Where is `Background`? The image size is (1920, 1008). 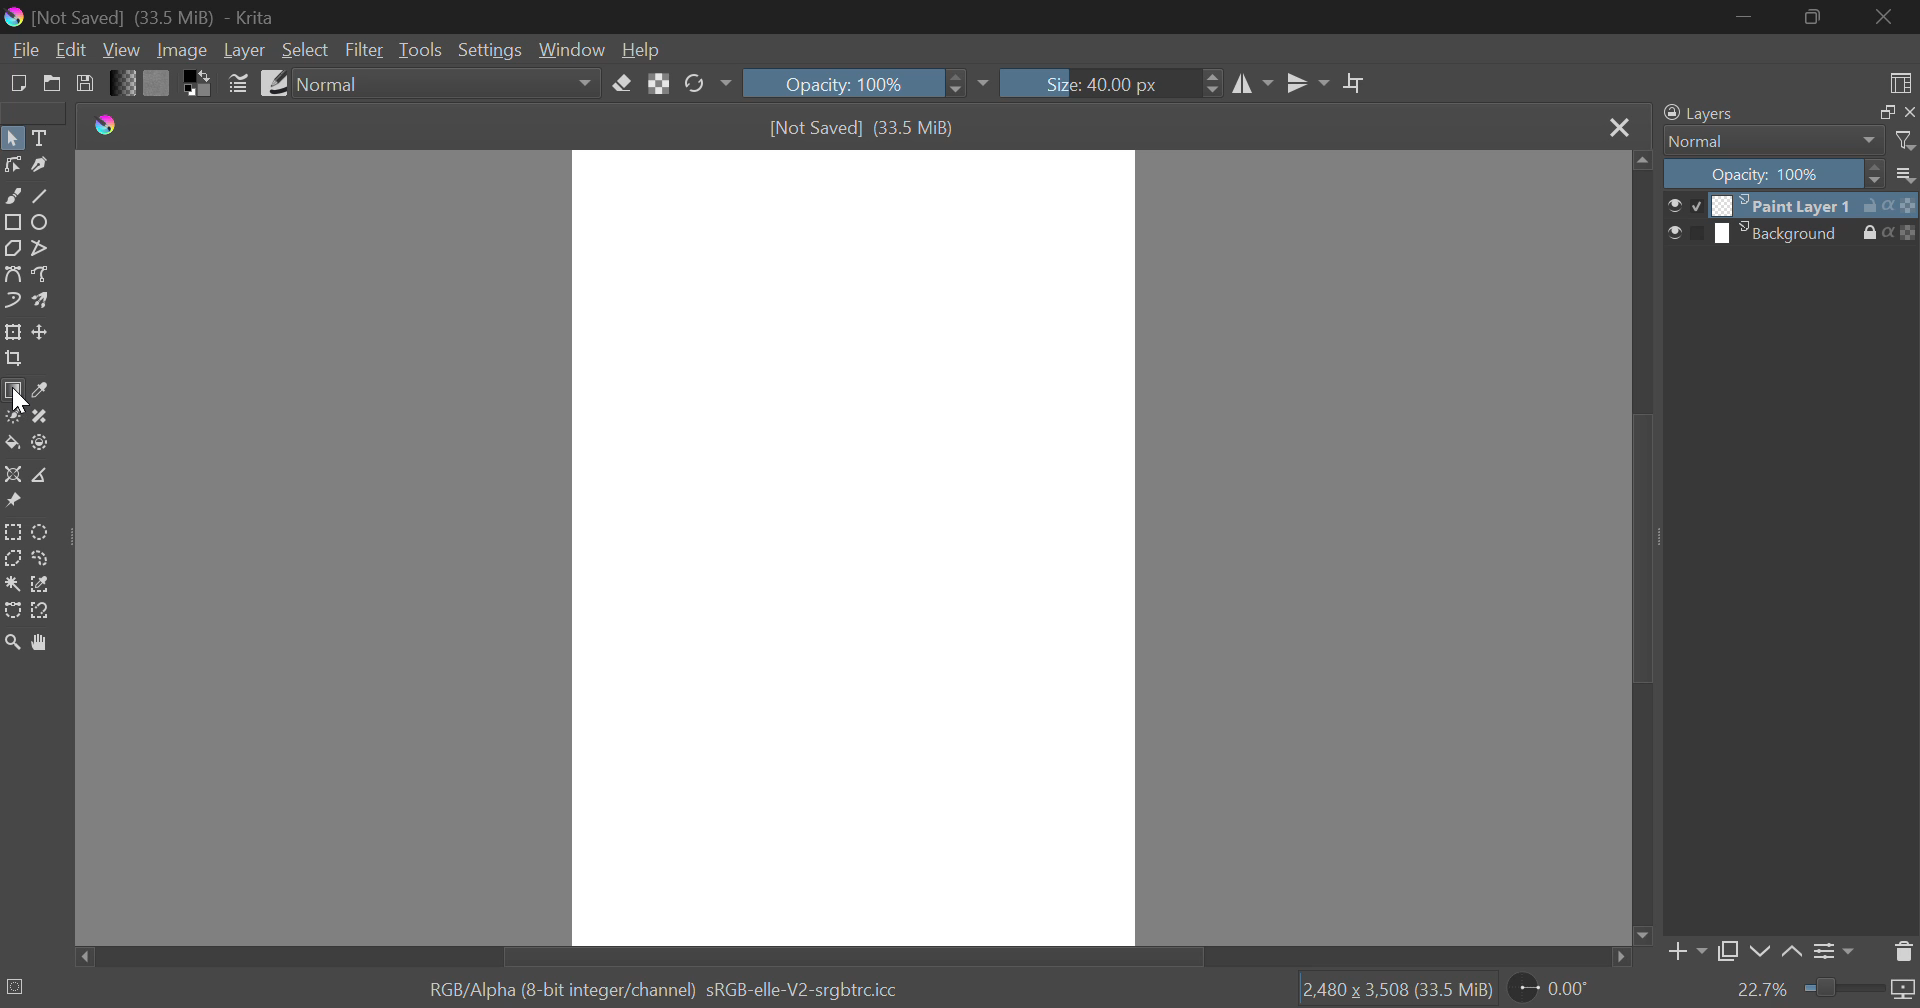 Background is located at coordinates (1786, 233).